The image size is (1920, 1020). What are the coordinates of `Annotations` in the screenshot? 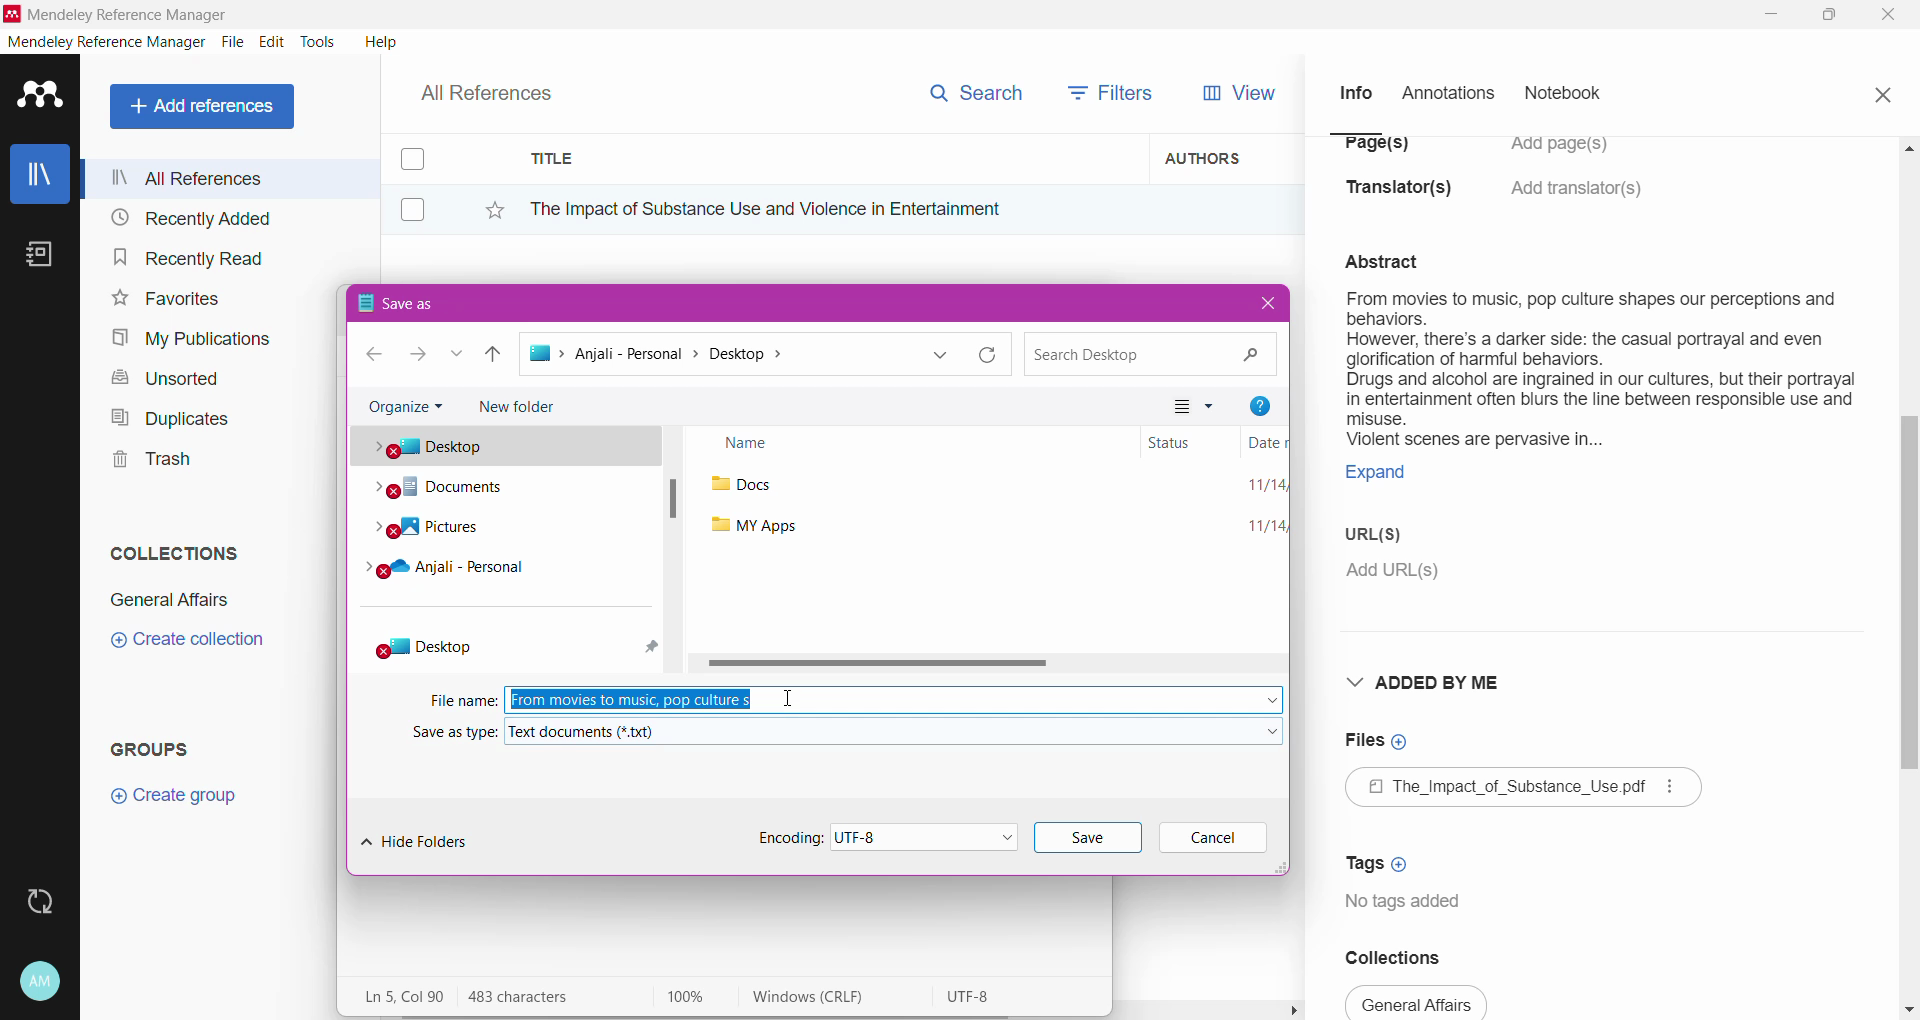 It's located at (1446, 94).